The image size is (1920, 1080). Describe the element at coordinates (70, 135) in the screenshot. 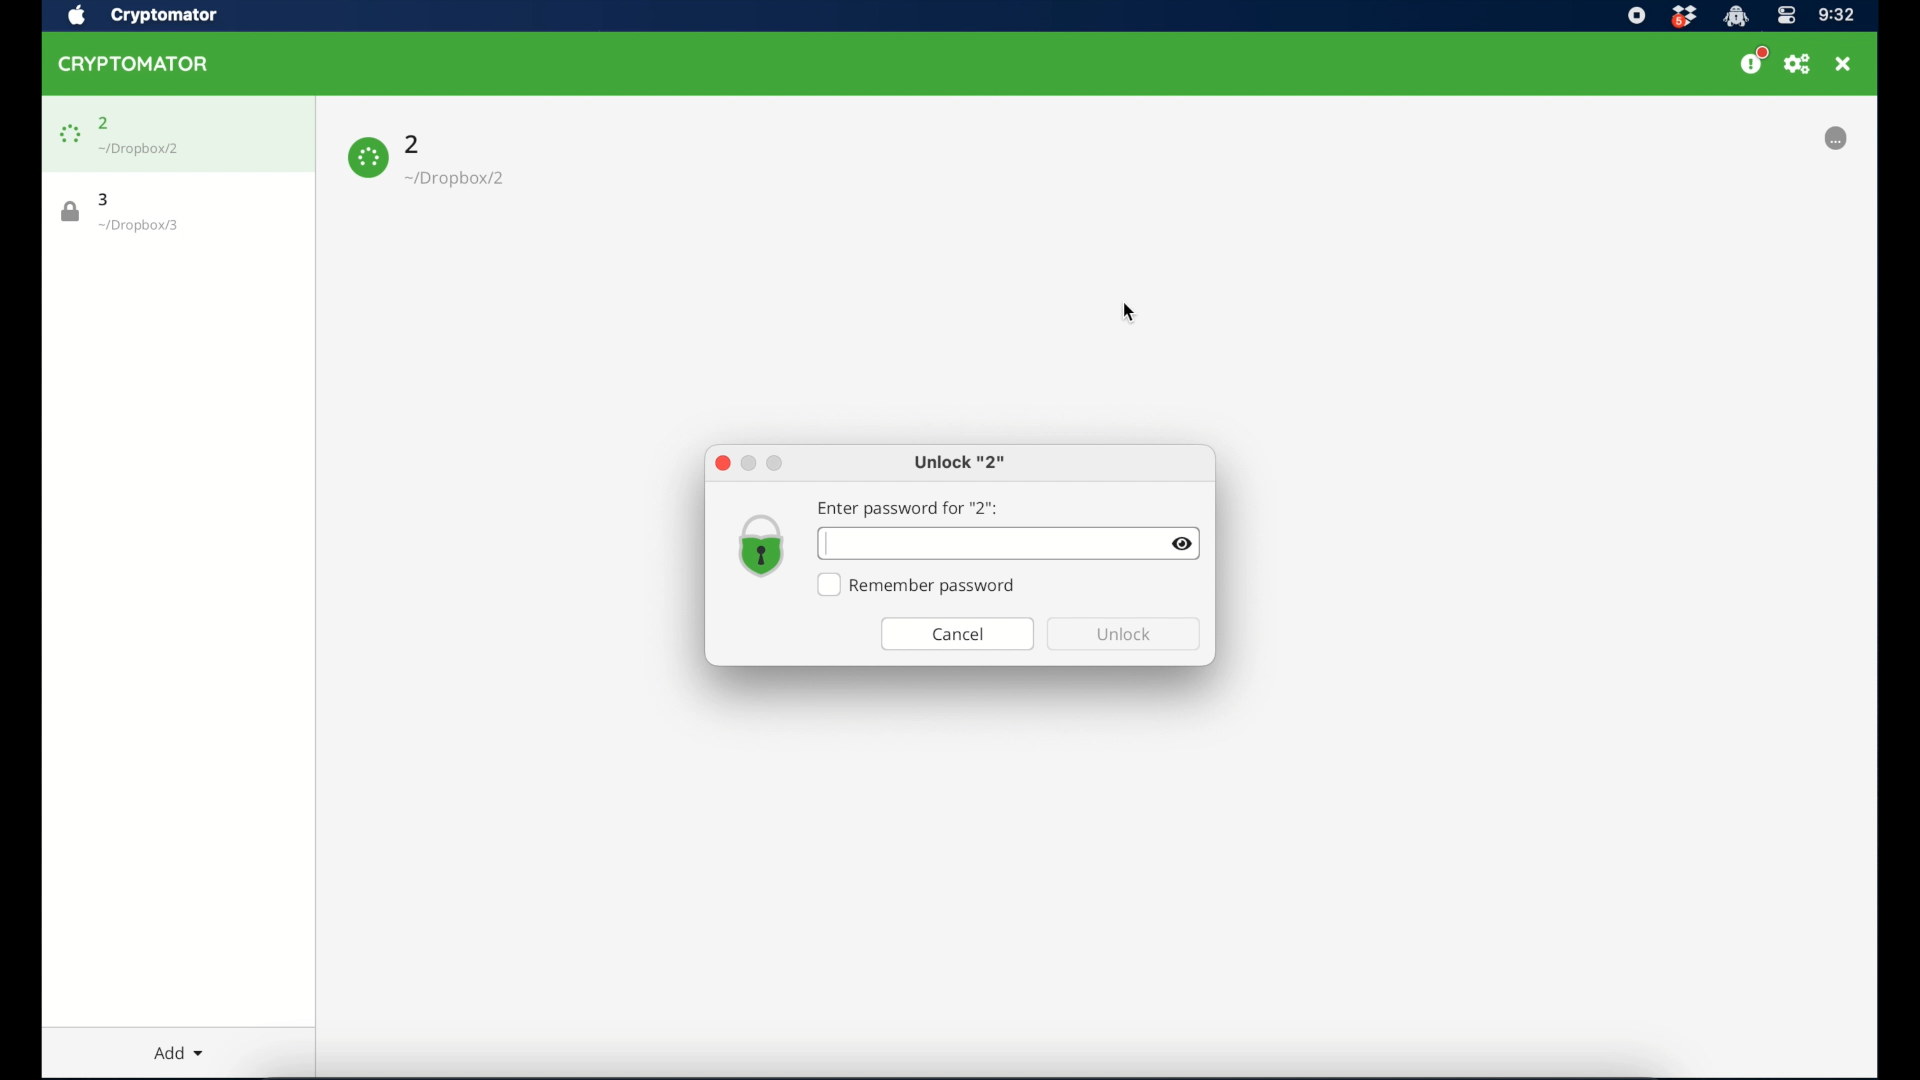

I see `lock icon` at that location.